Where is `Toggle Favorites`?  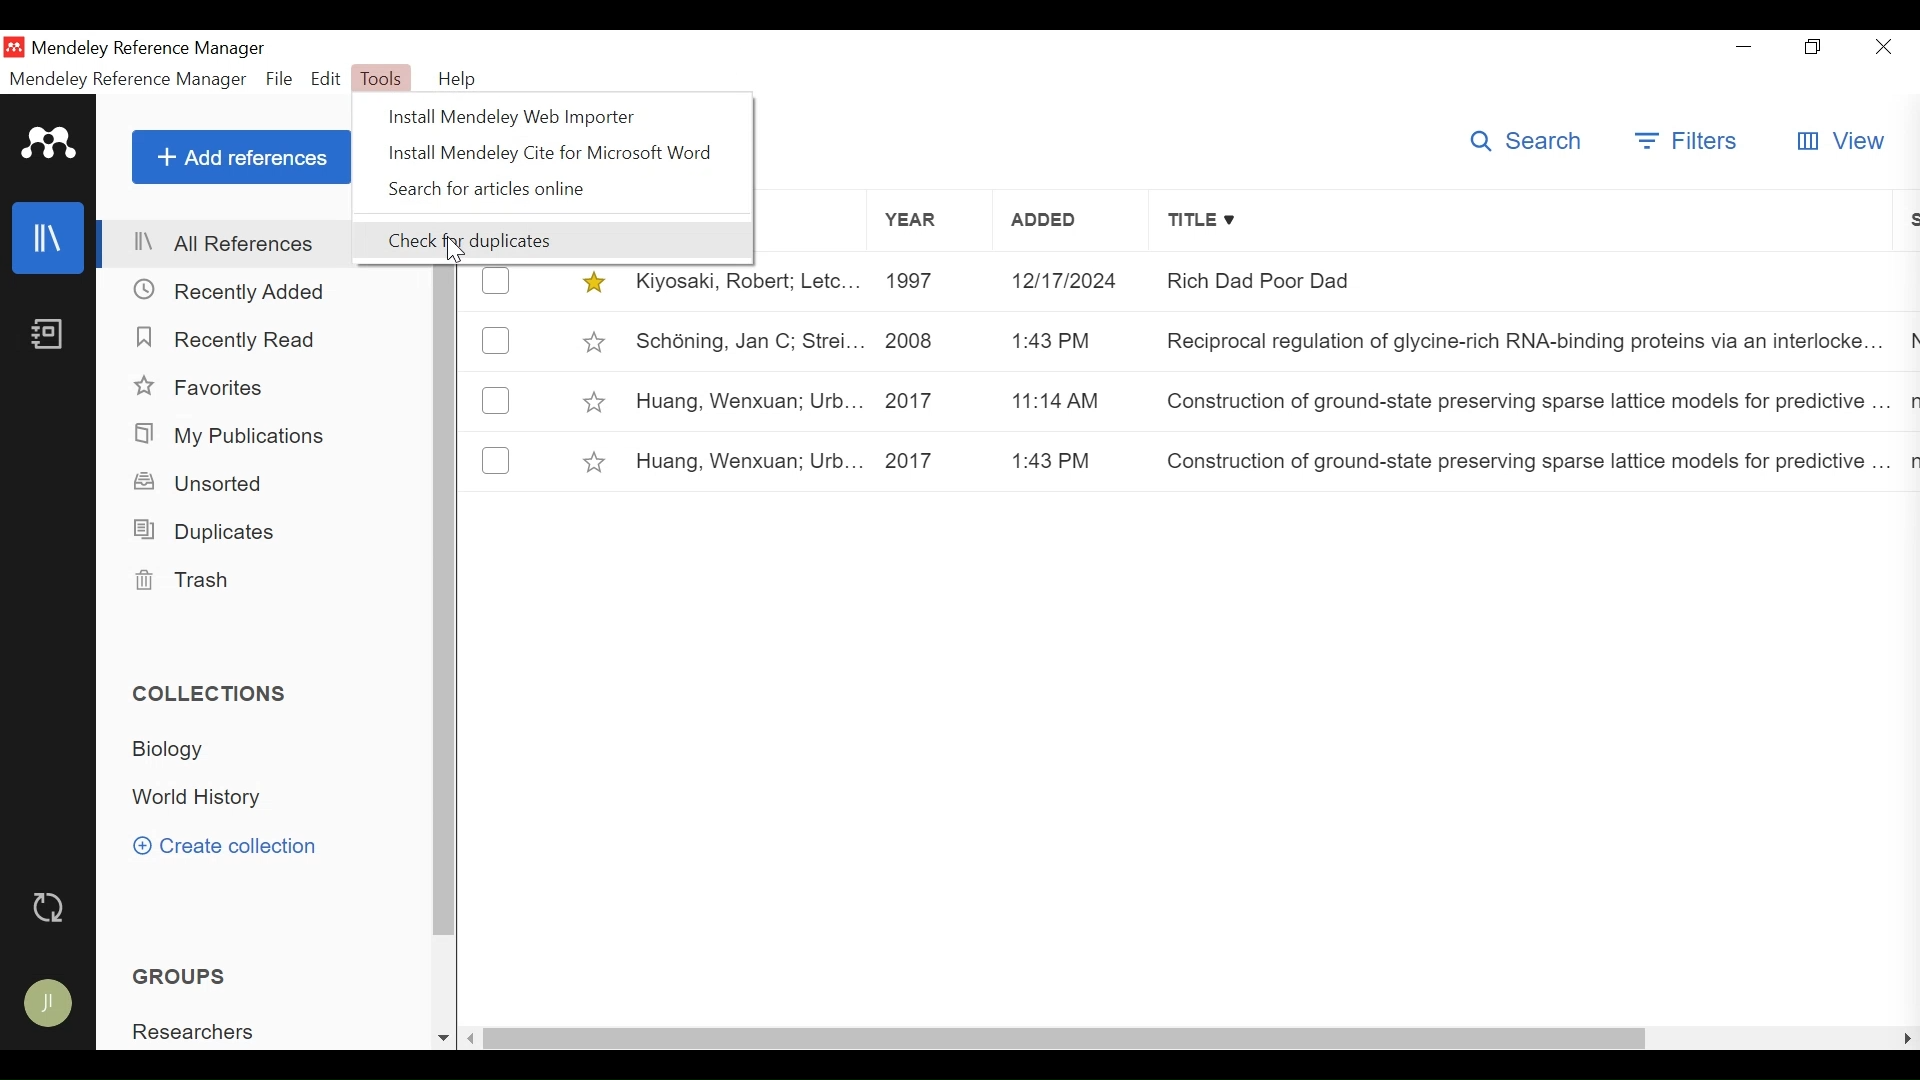 Toggle Favorites is located at coordinates (592, 400).